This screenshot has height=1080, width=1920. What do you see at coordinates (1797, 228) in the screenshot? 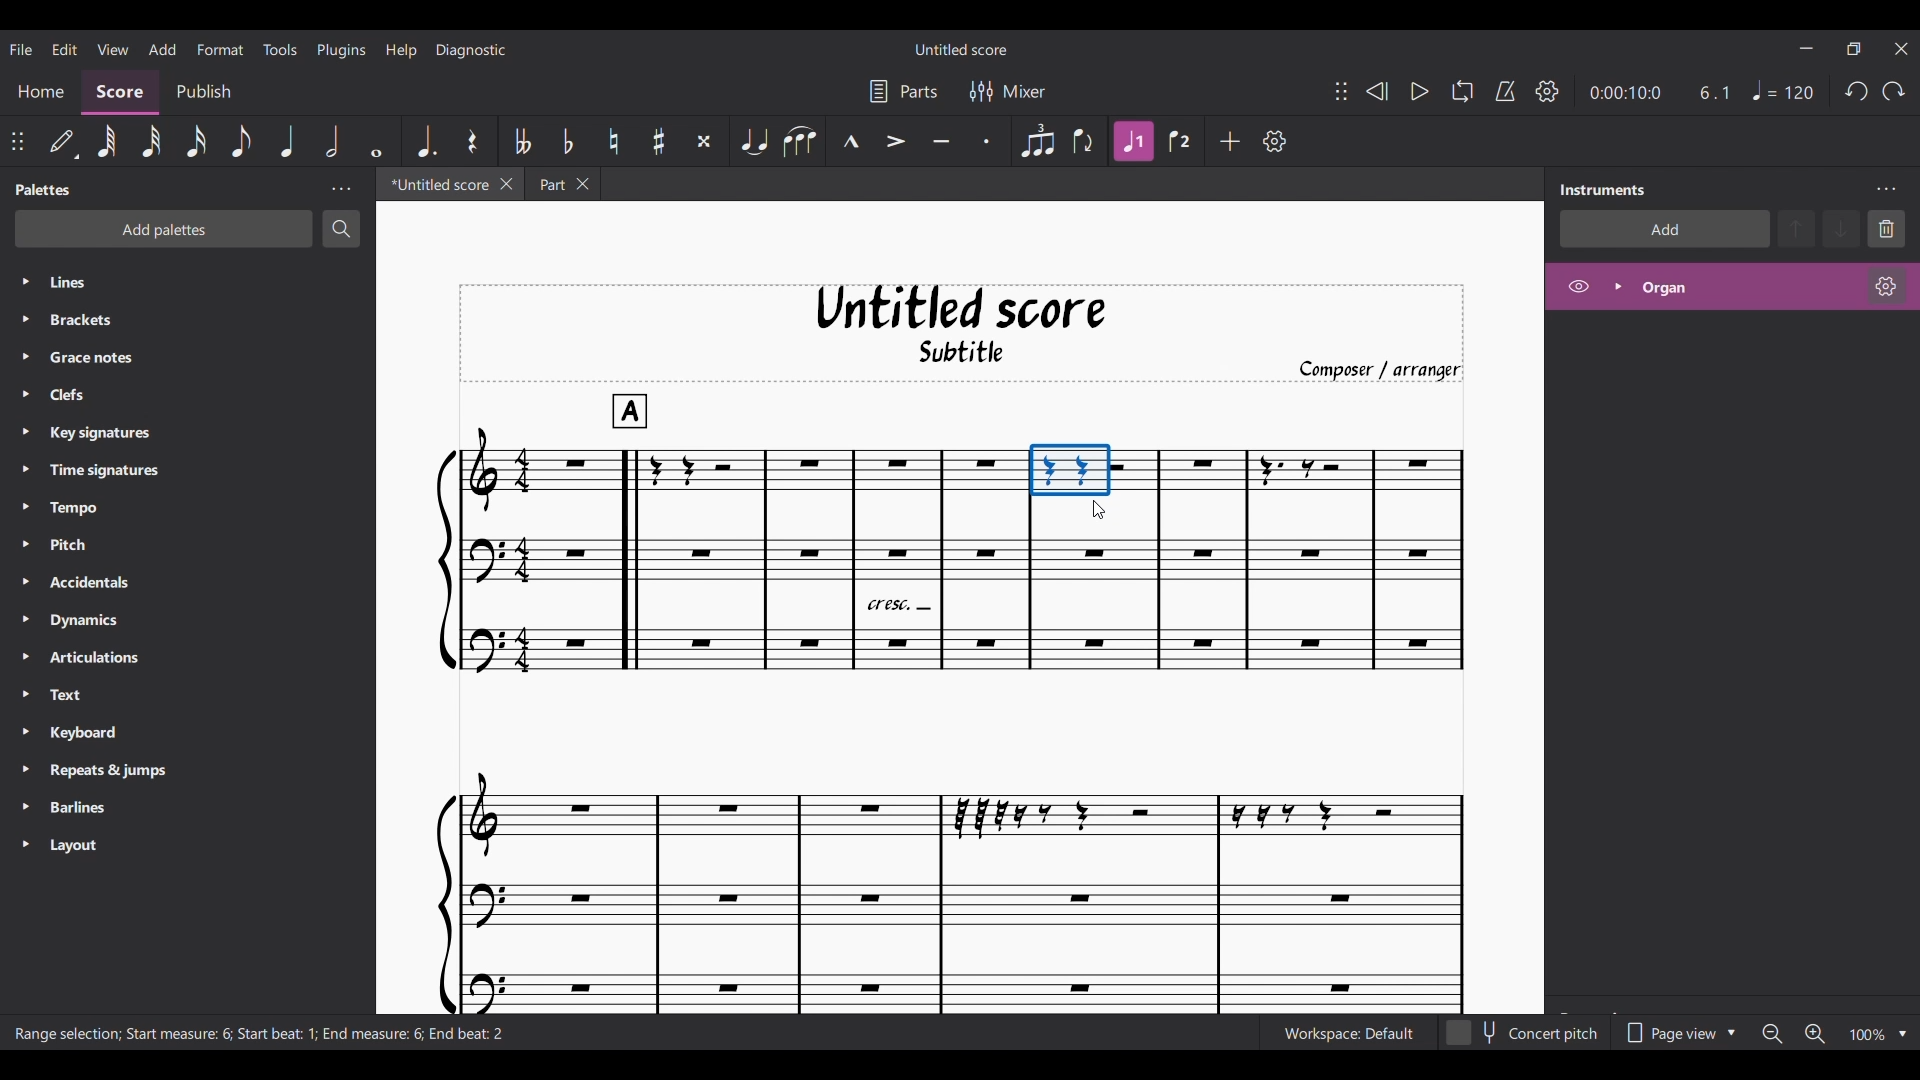
I see `Move selection up` at bounding box center [1797, 228].